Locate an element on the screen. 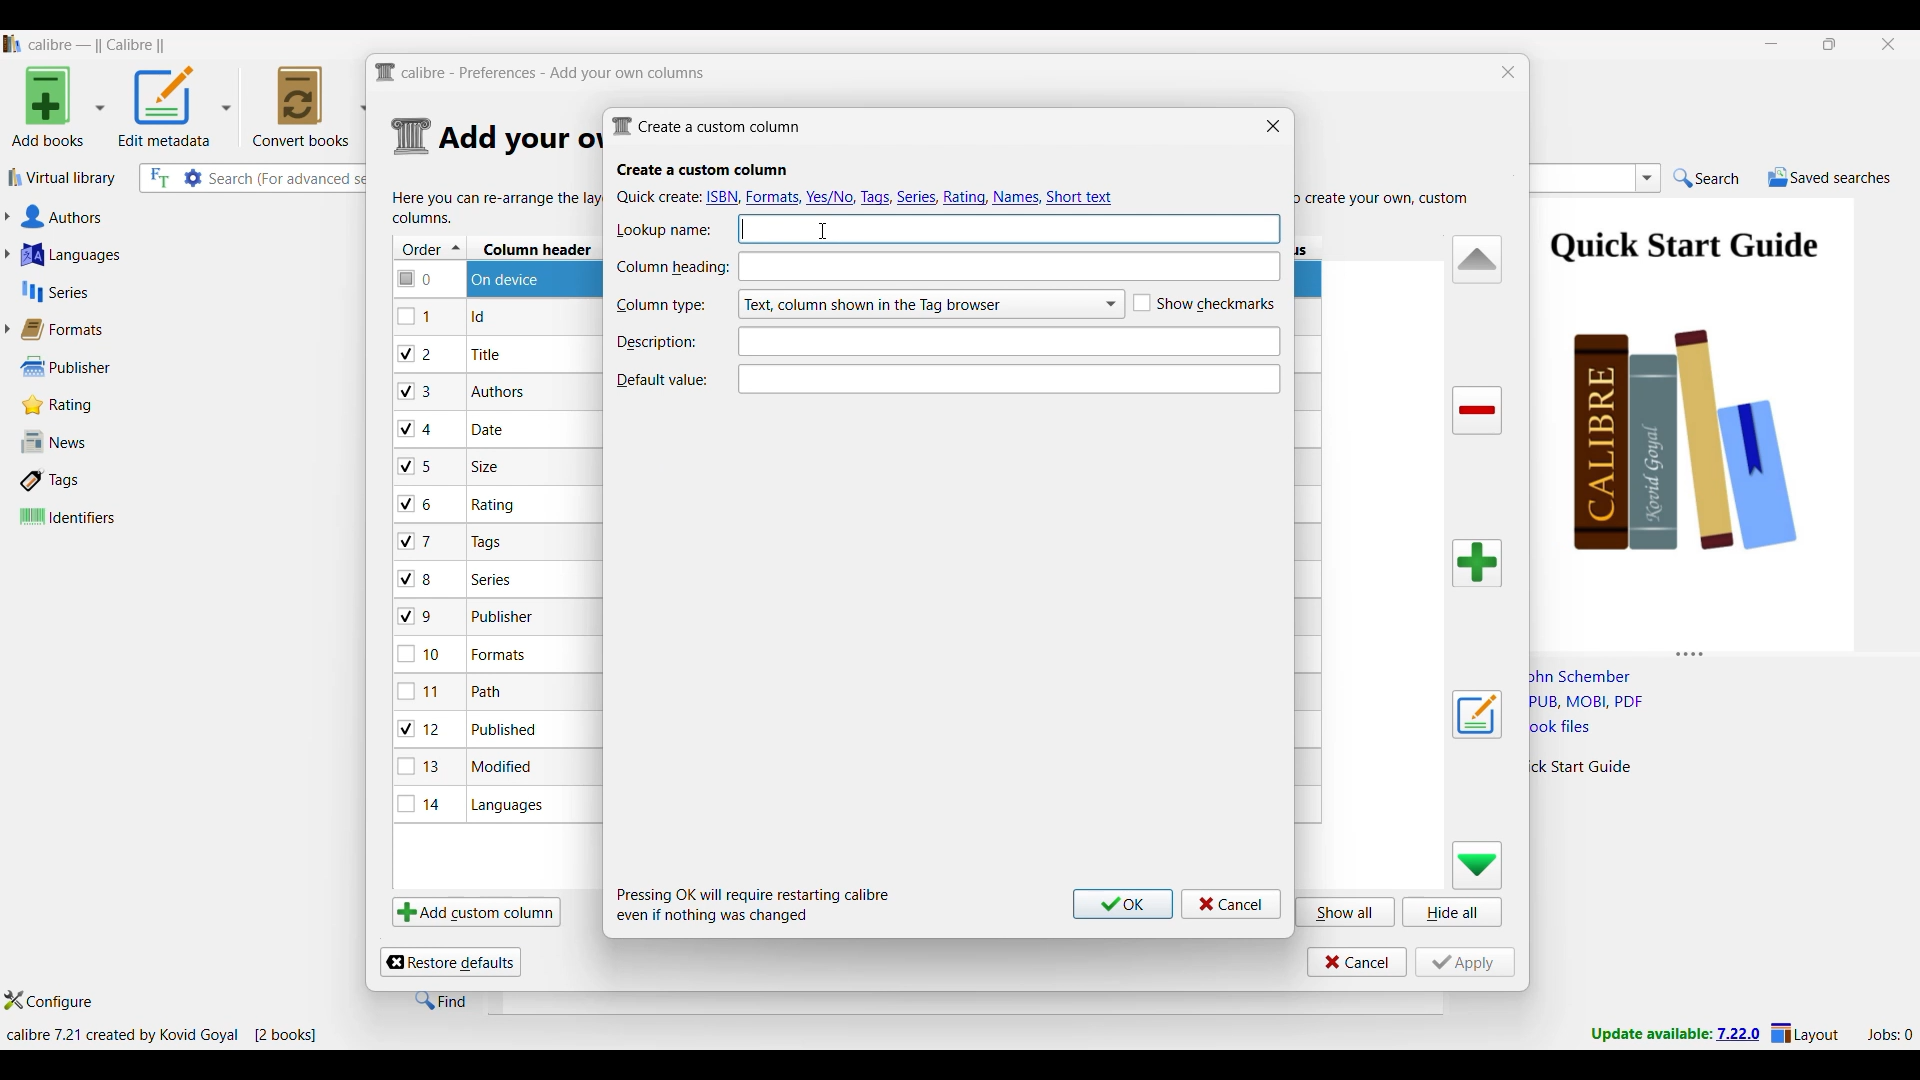 Image resolution: width=1920 pixels, height=1080 pixels. checkbox - 4 is located at coordinates (416, 428).